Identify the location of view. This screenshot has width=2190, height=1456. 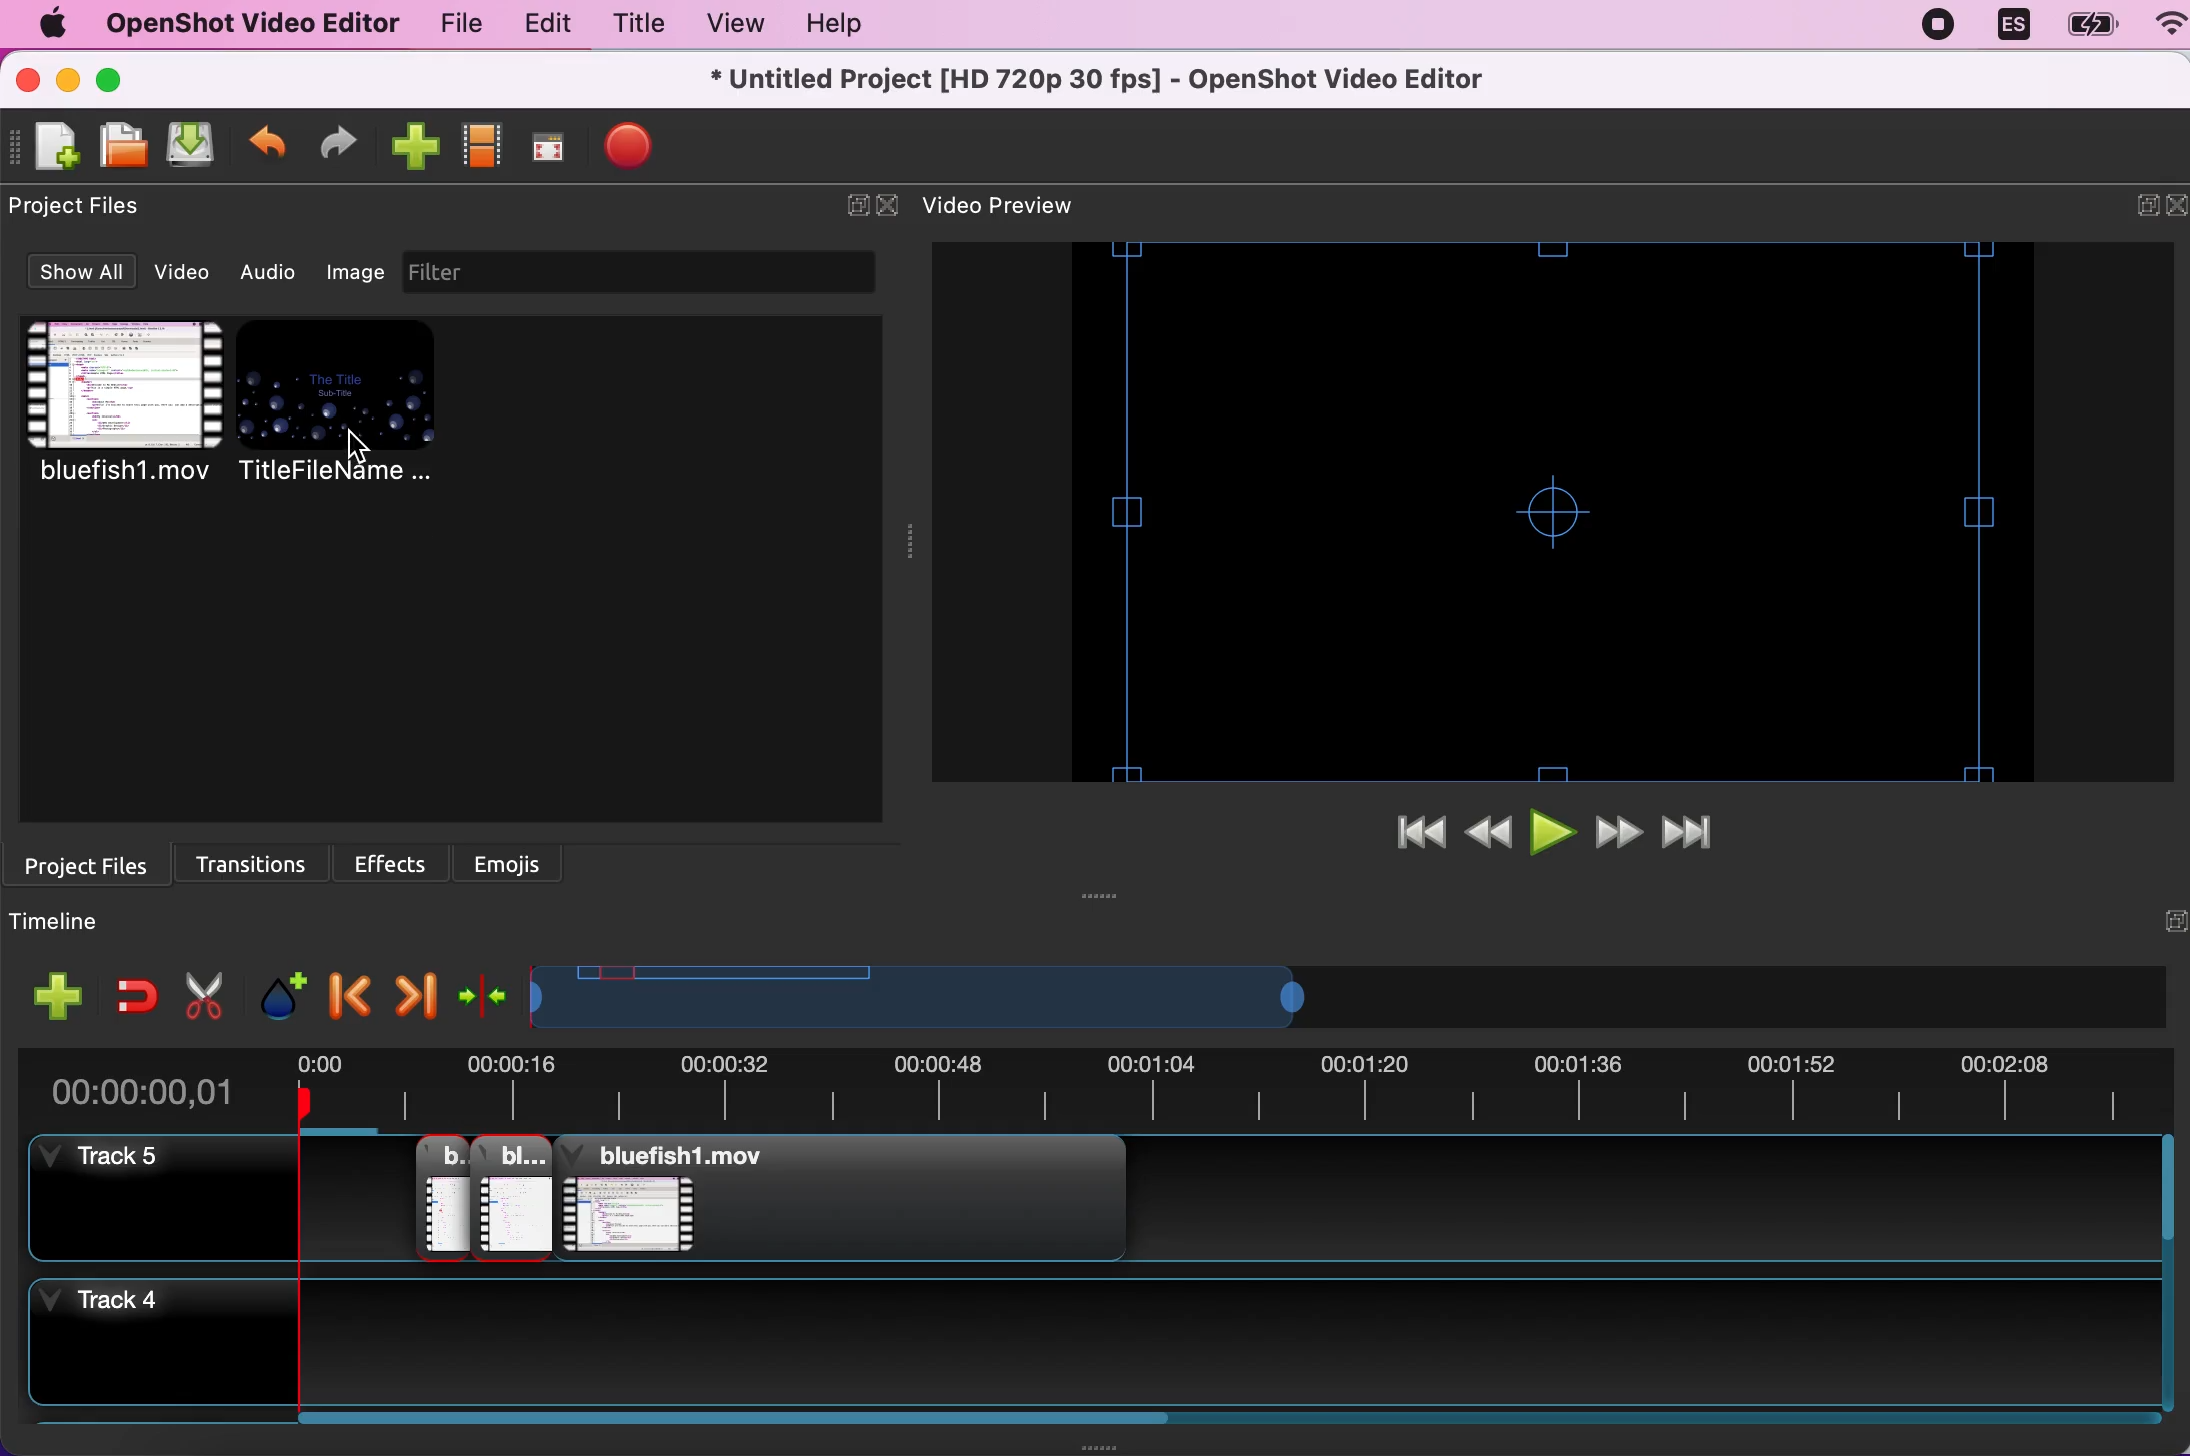
(728, 24).